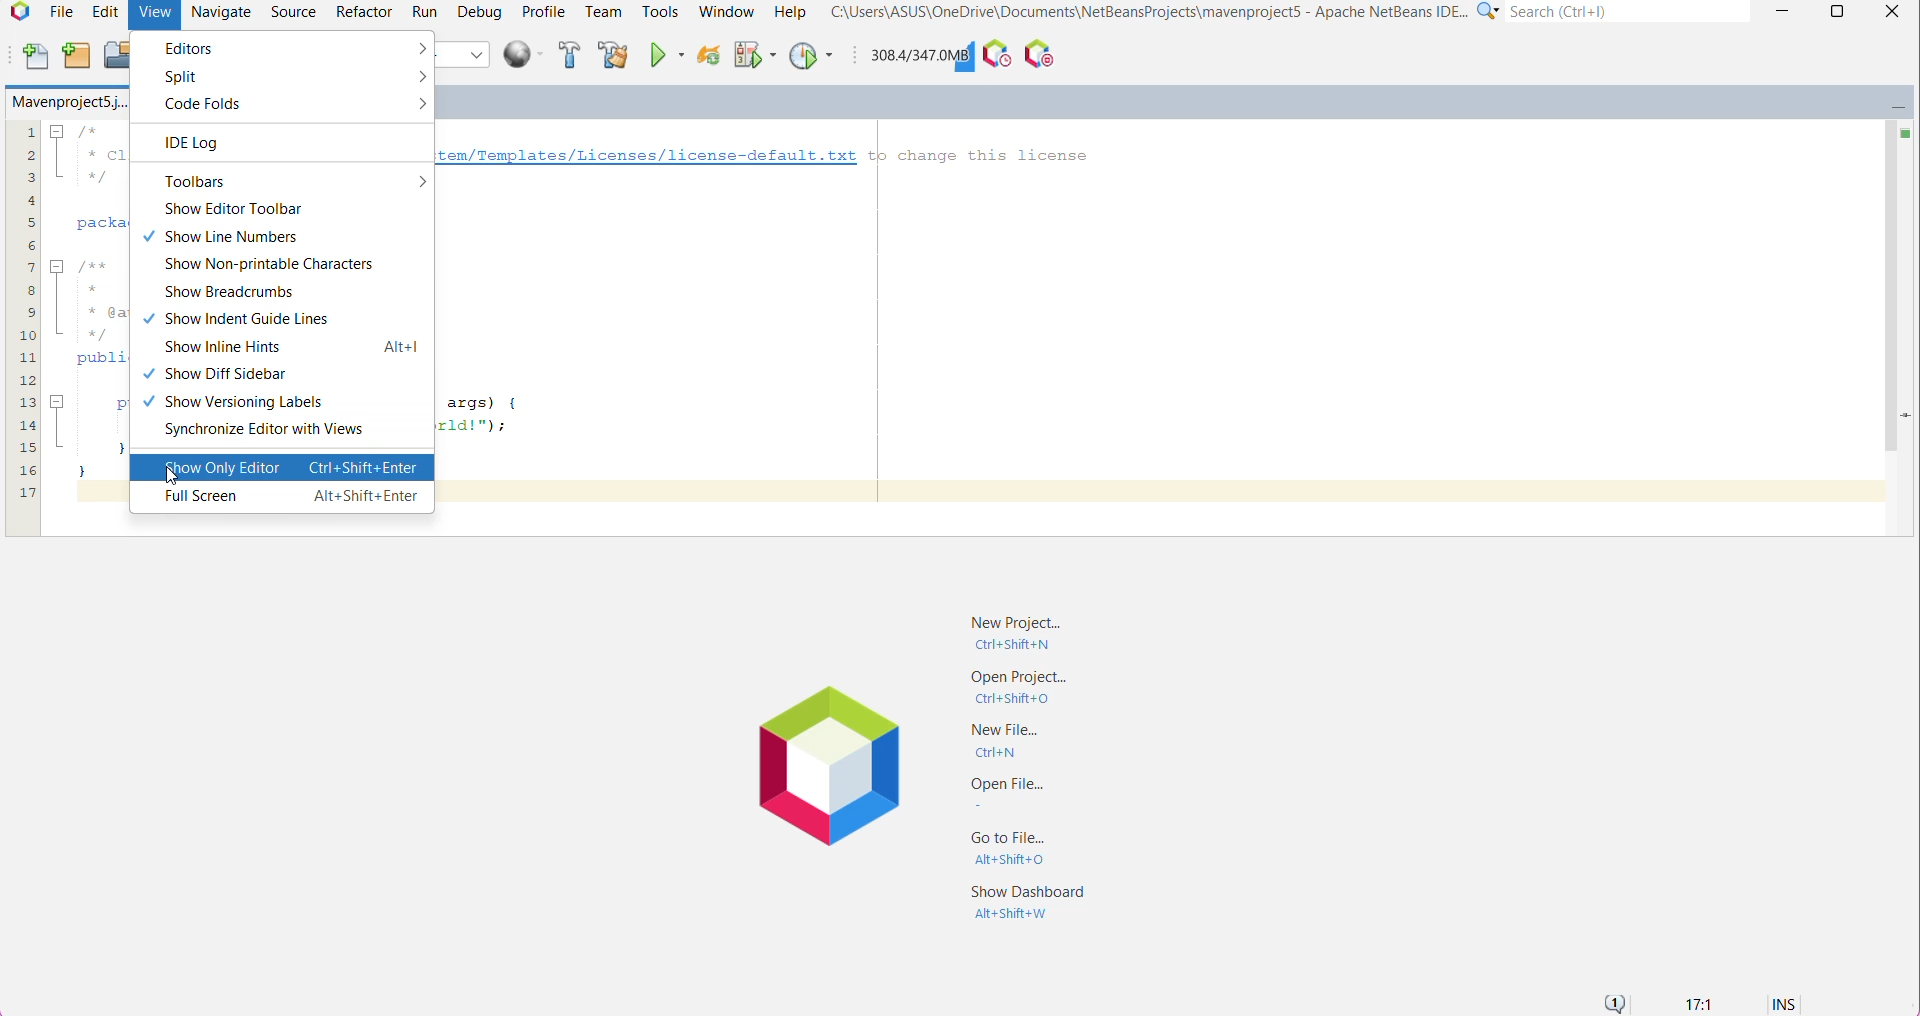 The image size is (1920, 1016). What do you see at coordinates (20, 321) in the screenshot?
I see `lines of code` at bounding box center [20, 321].